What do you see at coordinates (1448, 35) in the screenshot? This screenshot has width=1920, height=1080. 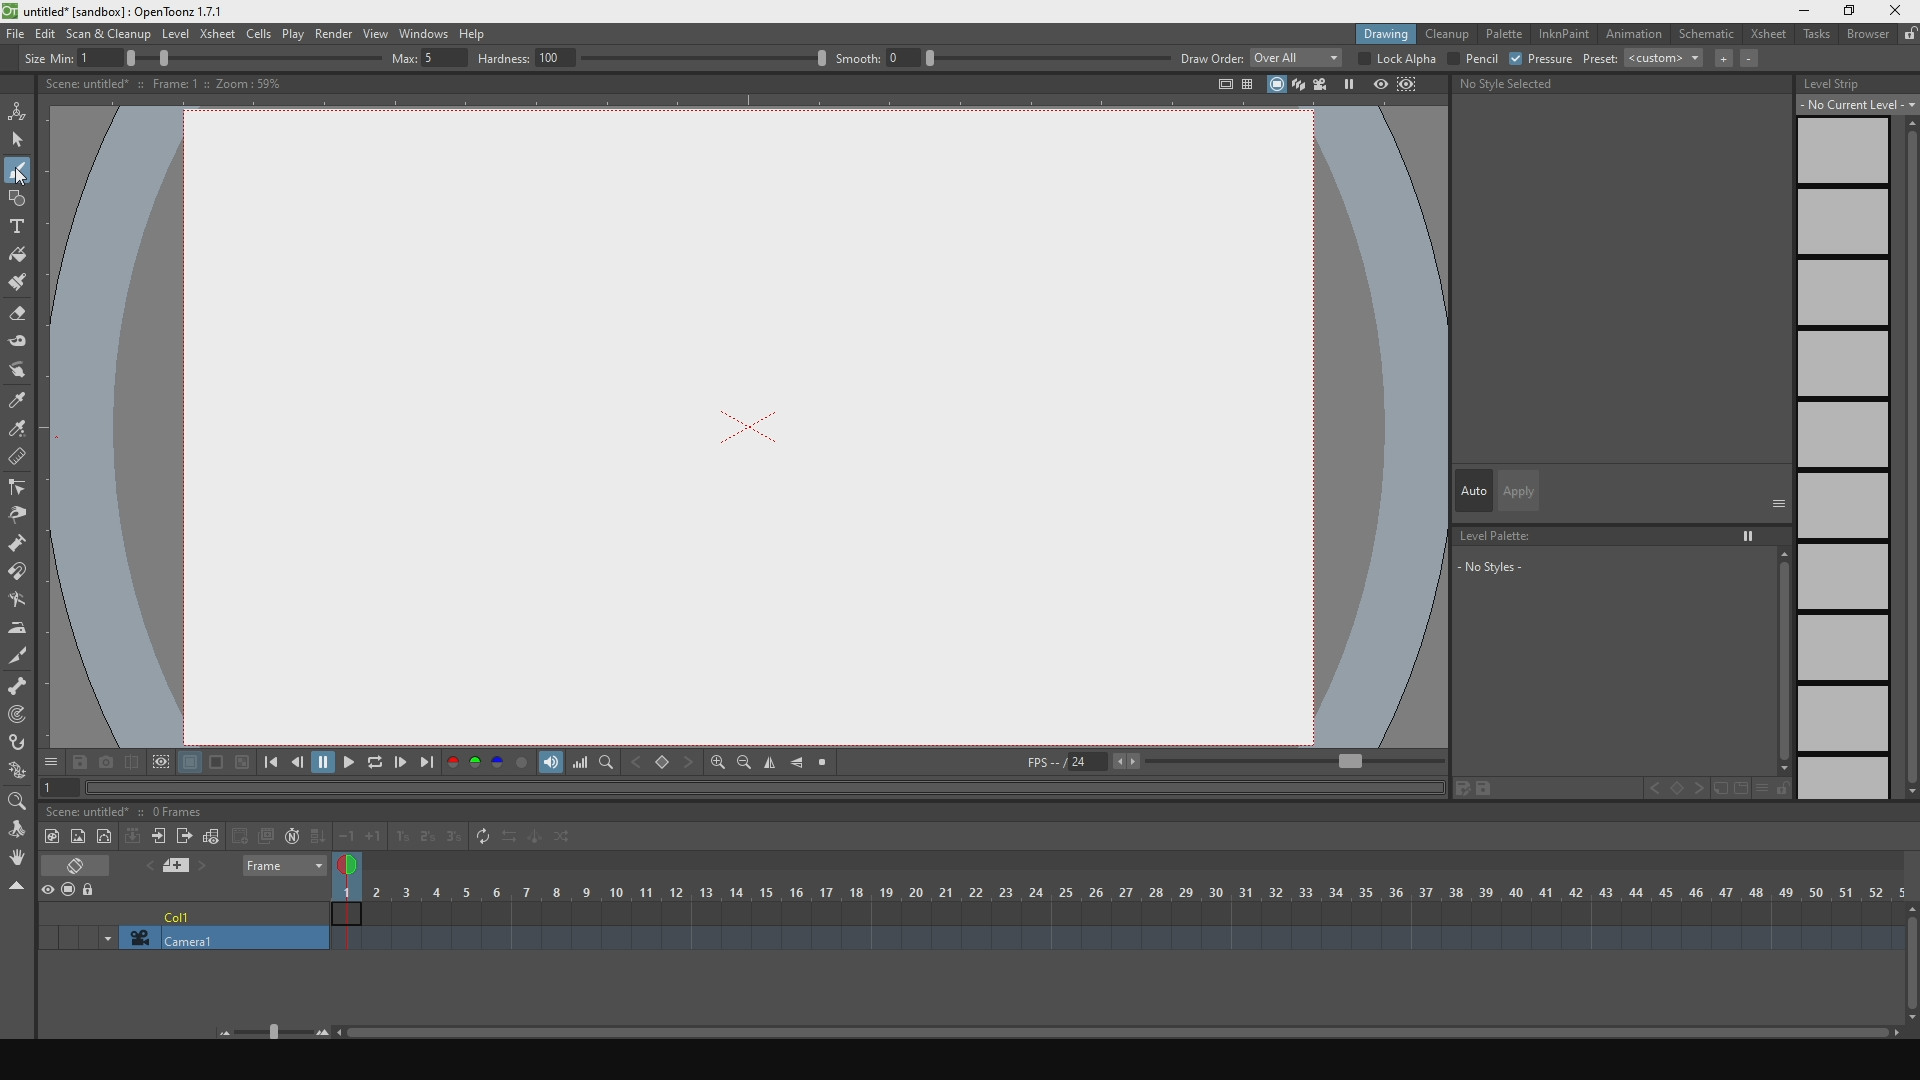 I see `cleanup` at bounding box center [1448, 35].